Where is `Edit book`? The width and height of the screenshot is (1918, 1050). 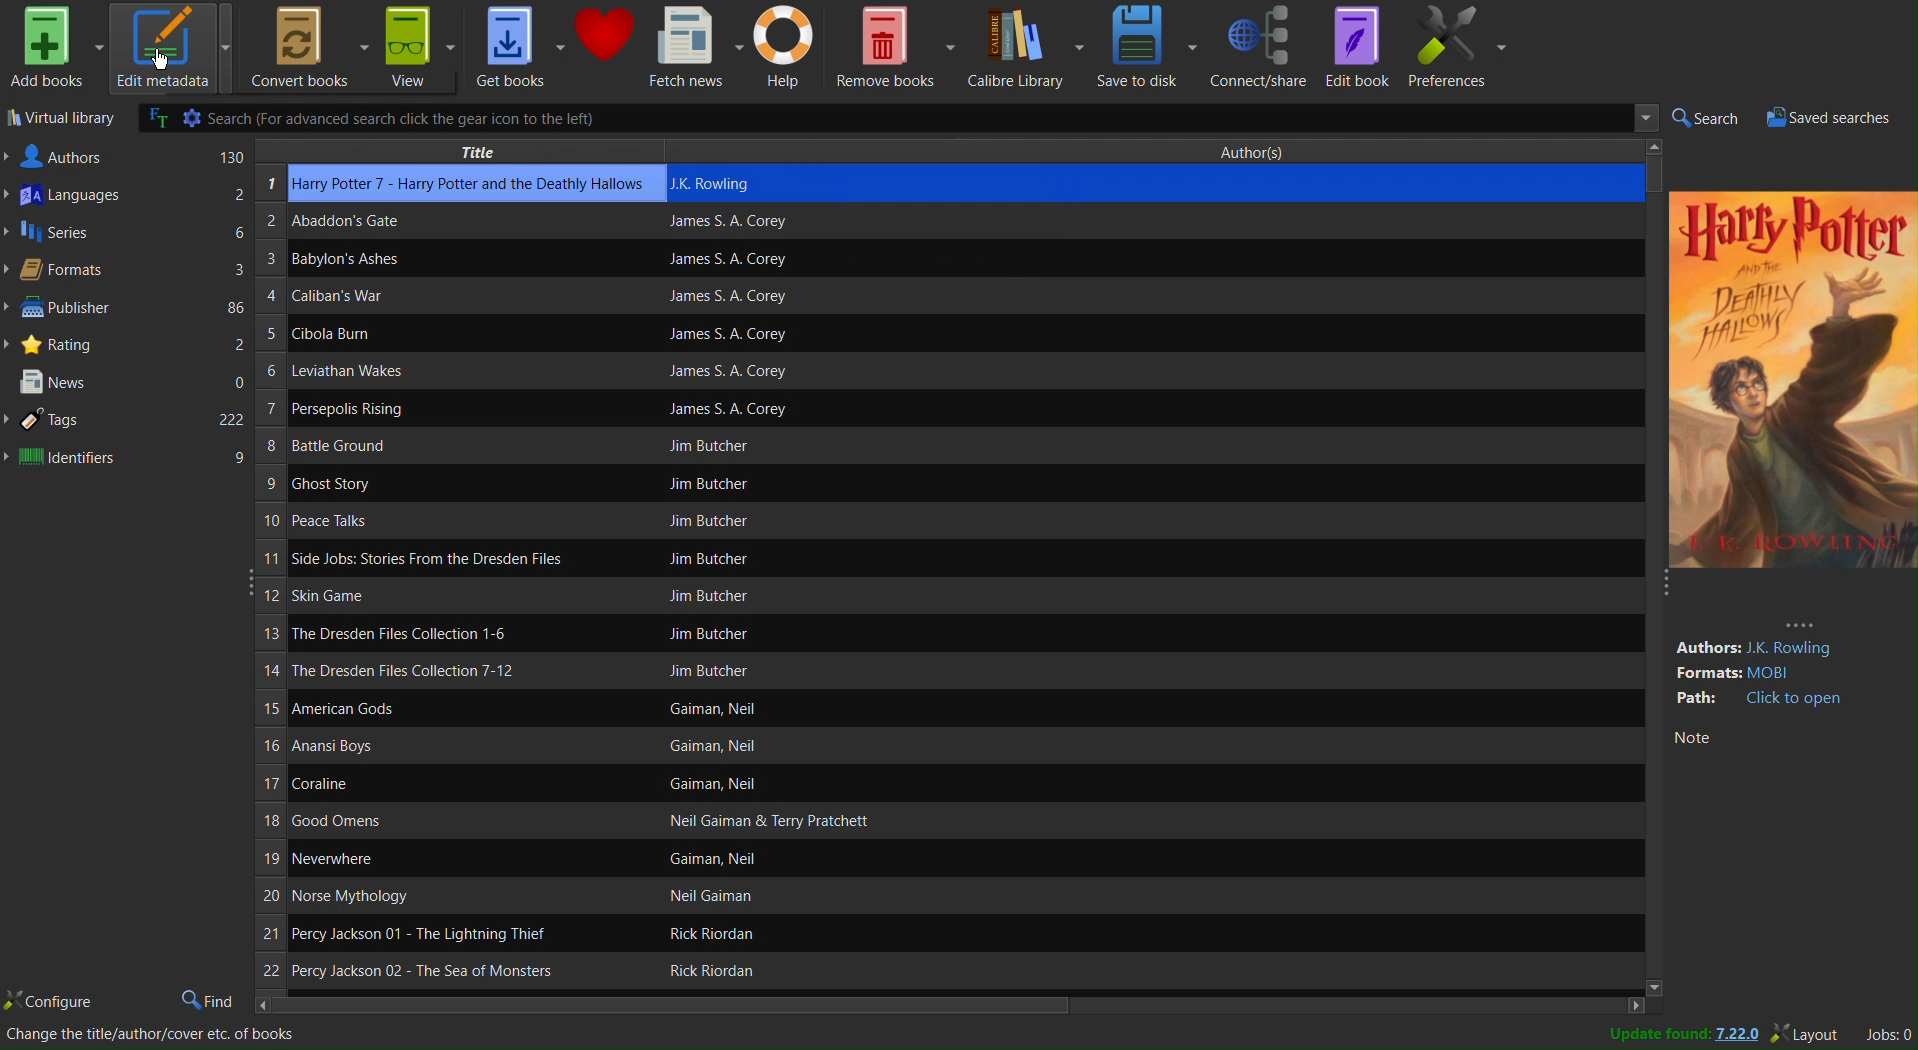 Edit book is located at coordinates (1360, 46).